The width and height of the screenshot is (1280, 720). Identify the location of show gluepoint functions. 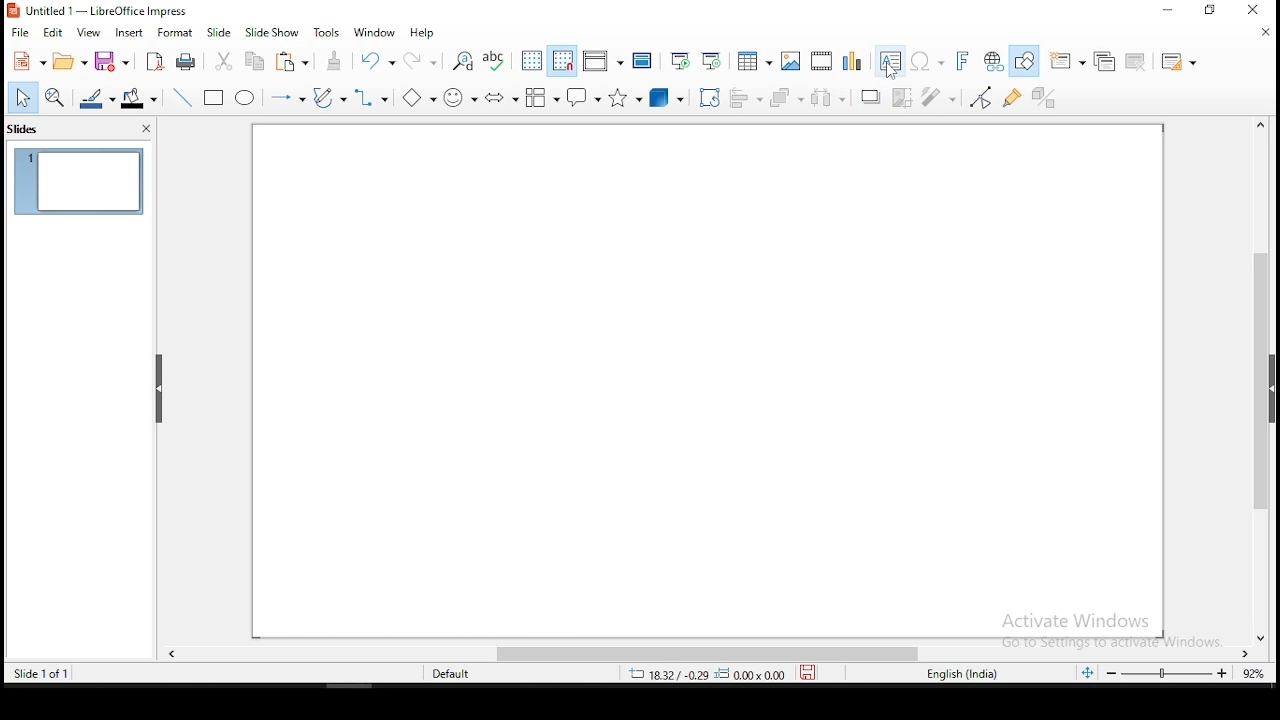
(1014, 97).